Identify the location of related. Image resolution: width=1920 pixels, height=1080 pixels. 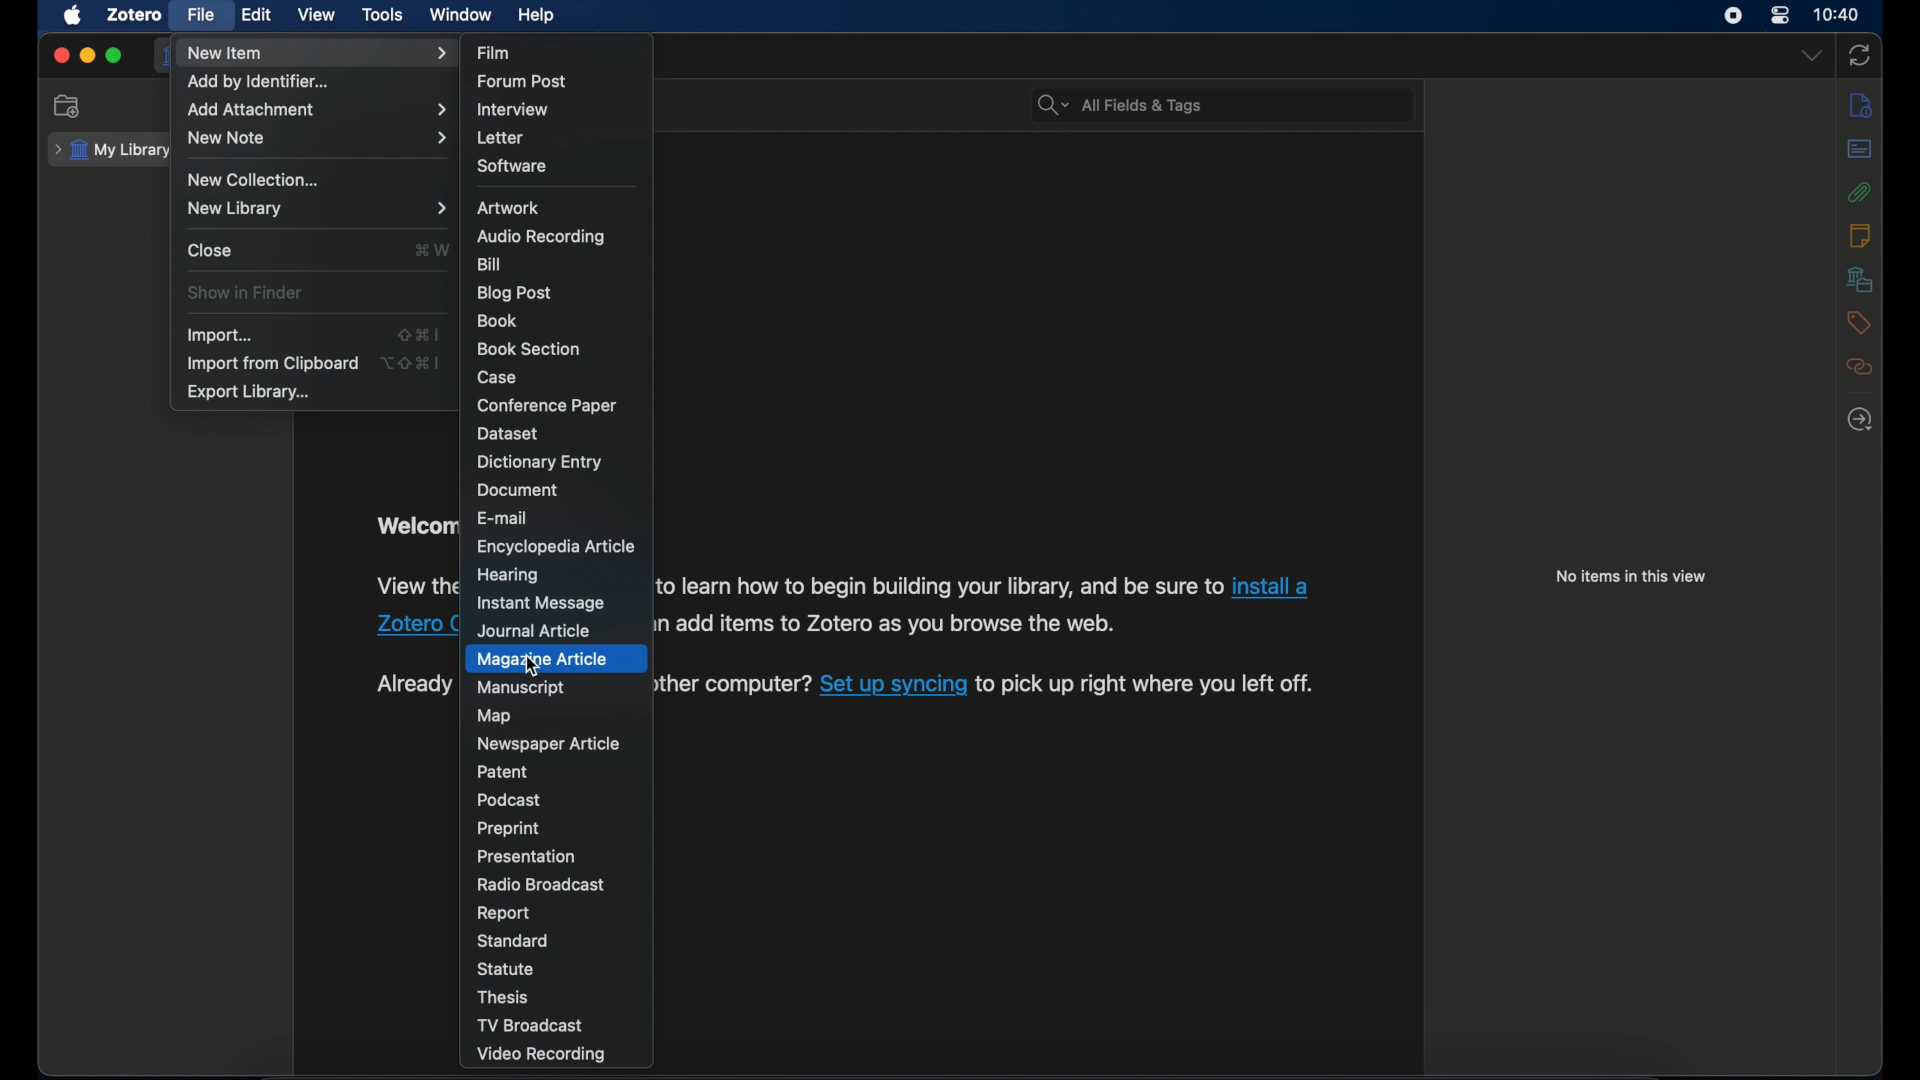
(1859, 367).